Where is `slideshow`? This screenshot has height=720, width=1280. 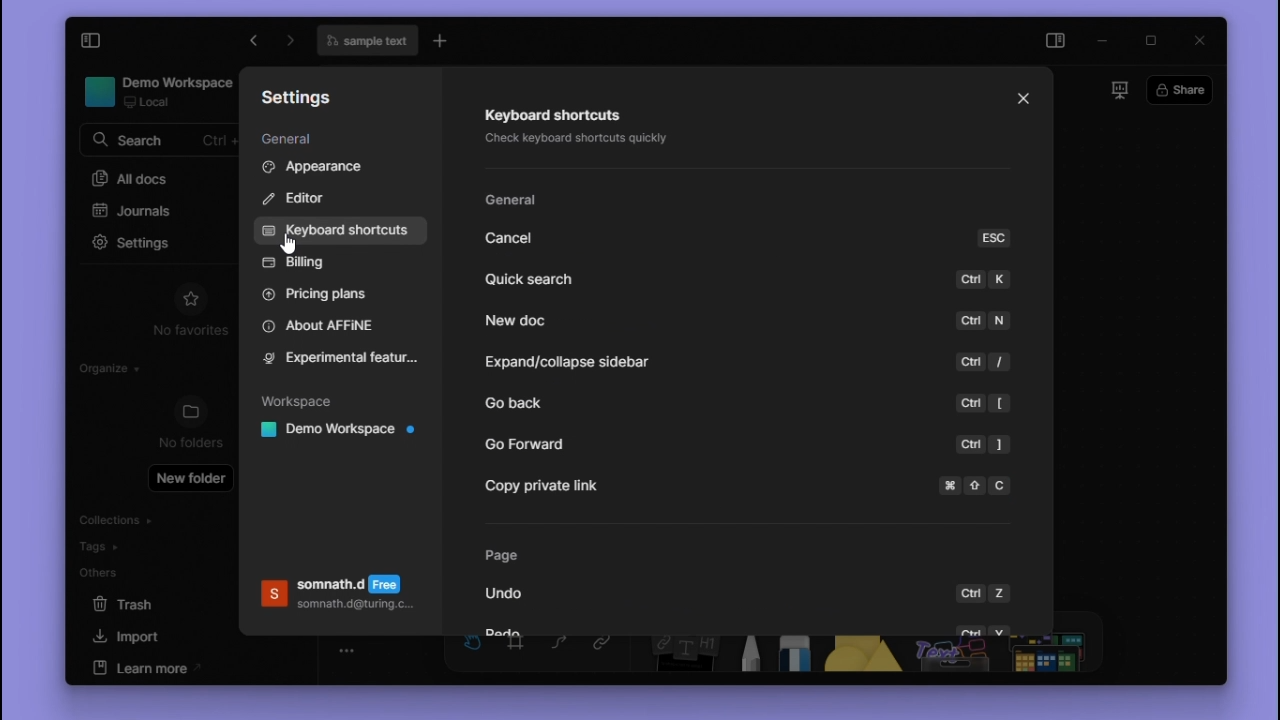
slideshow is located at coordinates (1118, 90).